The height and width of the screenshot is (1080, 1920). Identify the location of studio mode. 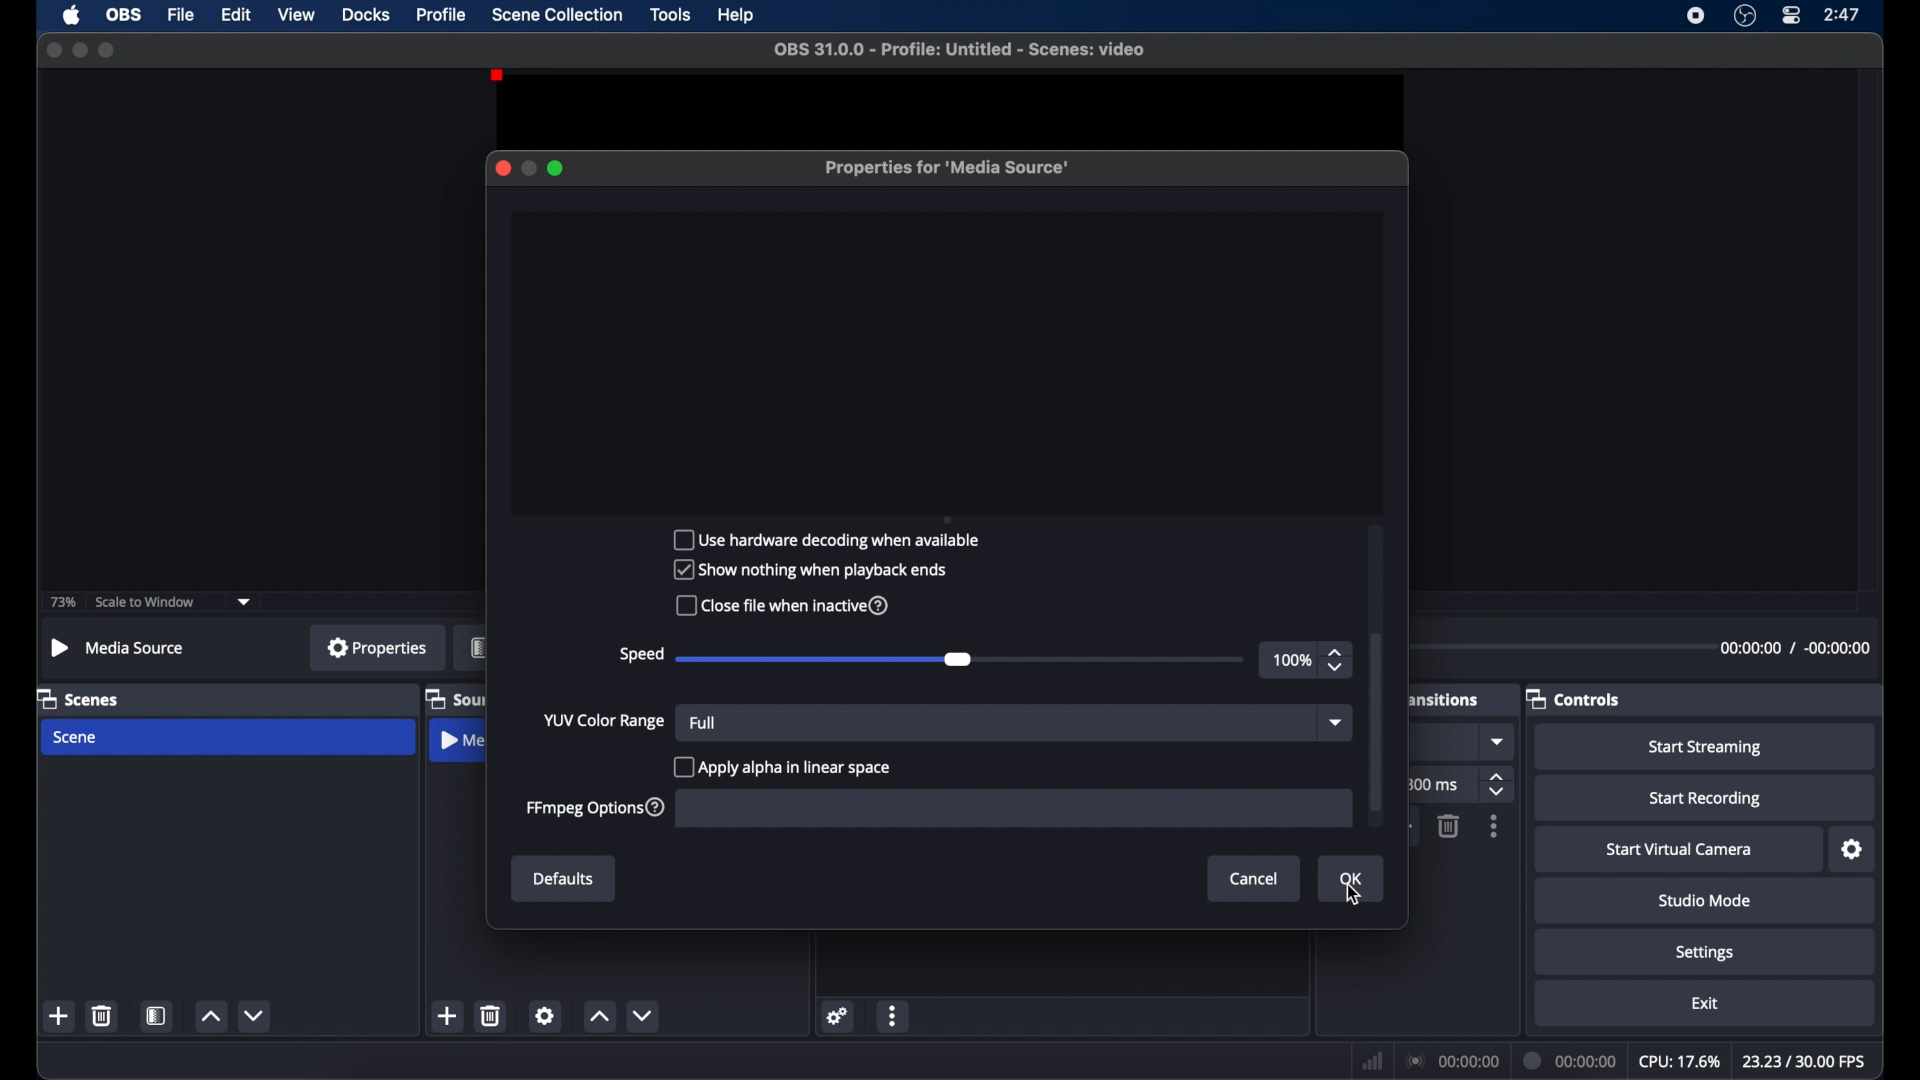
(1705, 902).